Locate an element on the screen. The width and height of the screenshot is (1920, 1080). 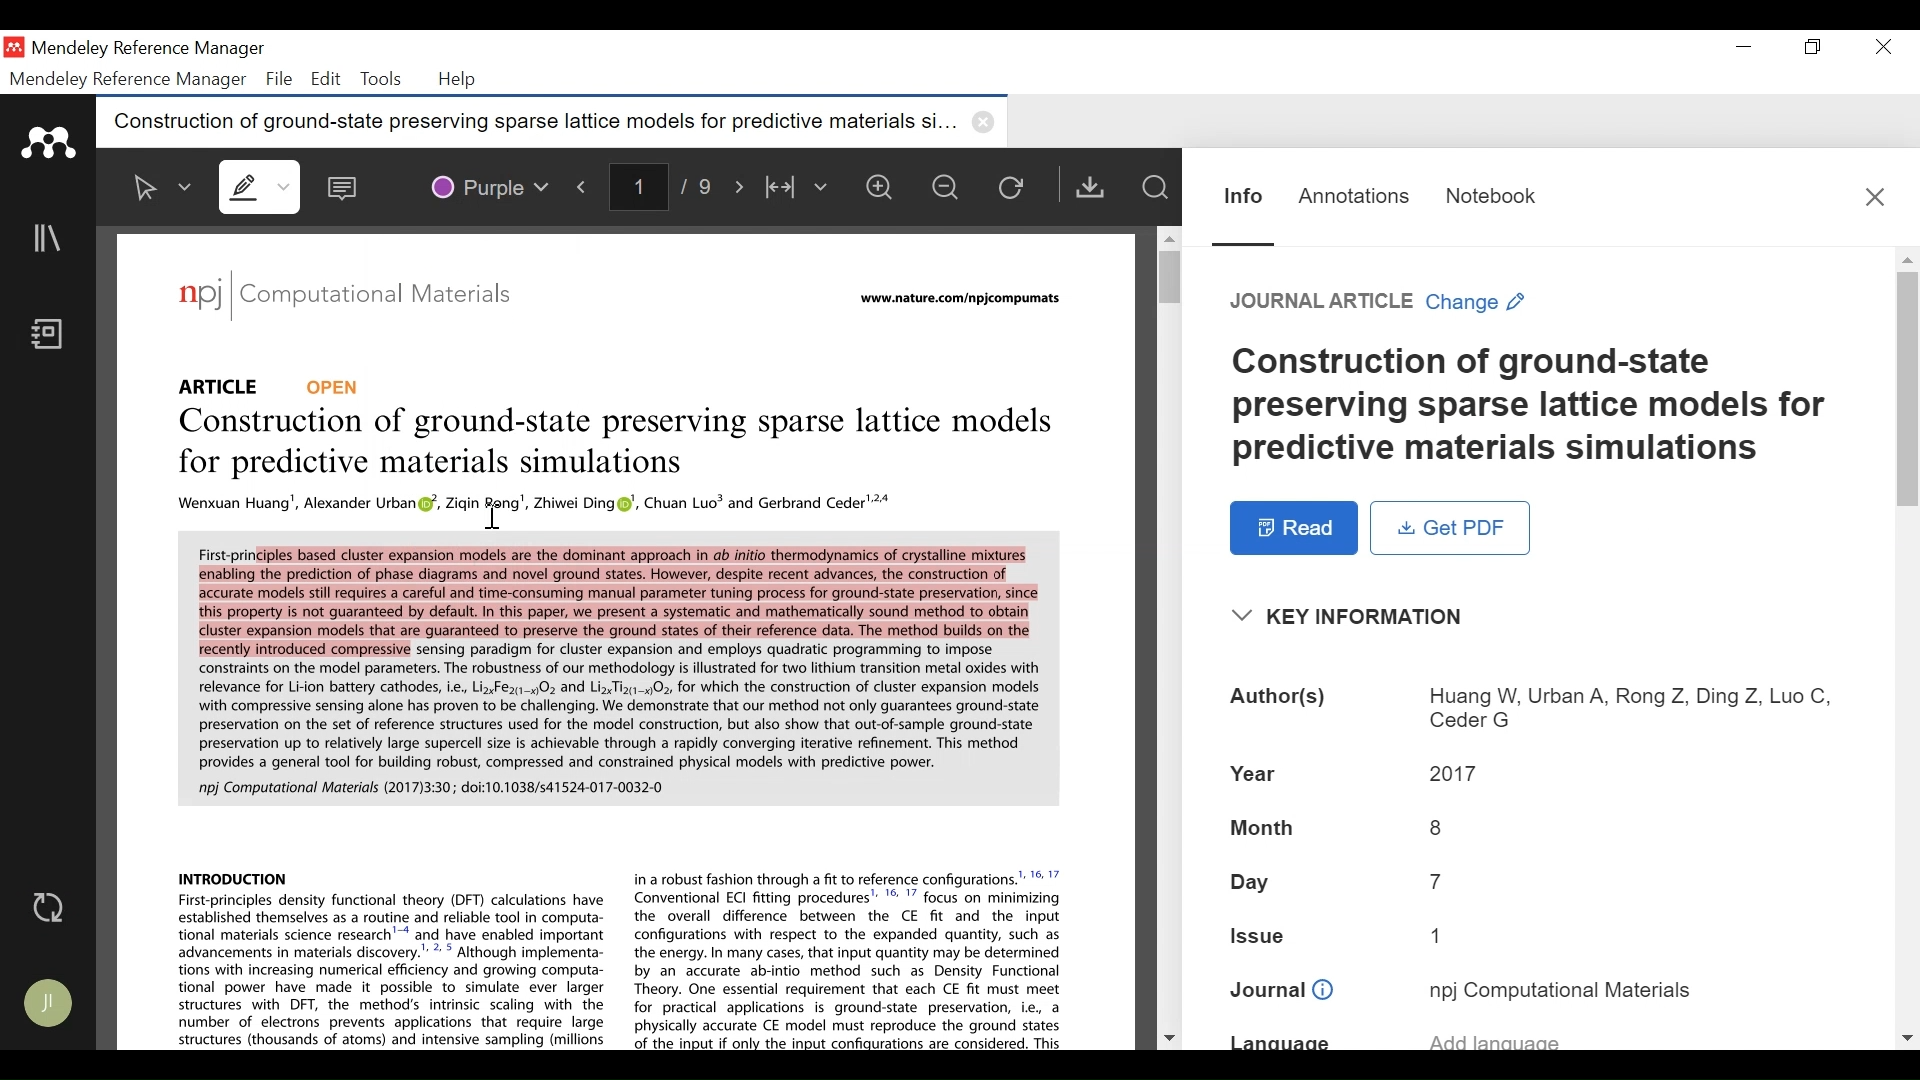
Open is located at coordinates (338, 385).